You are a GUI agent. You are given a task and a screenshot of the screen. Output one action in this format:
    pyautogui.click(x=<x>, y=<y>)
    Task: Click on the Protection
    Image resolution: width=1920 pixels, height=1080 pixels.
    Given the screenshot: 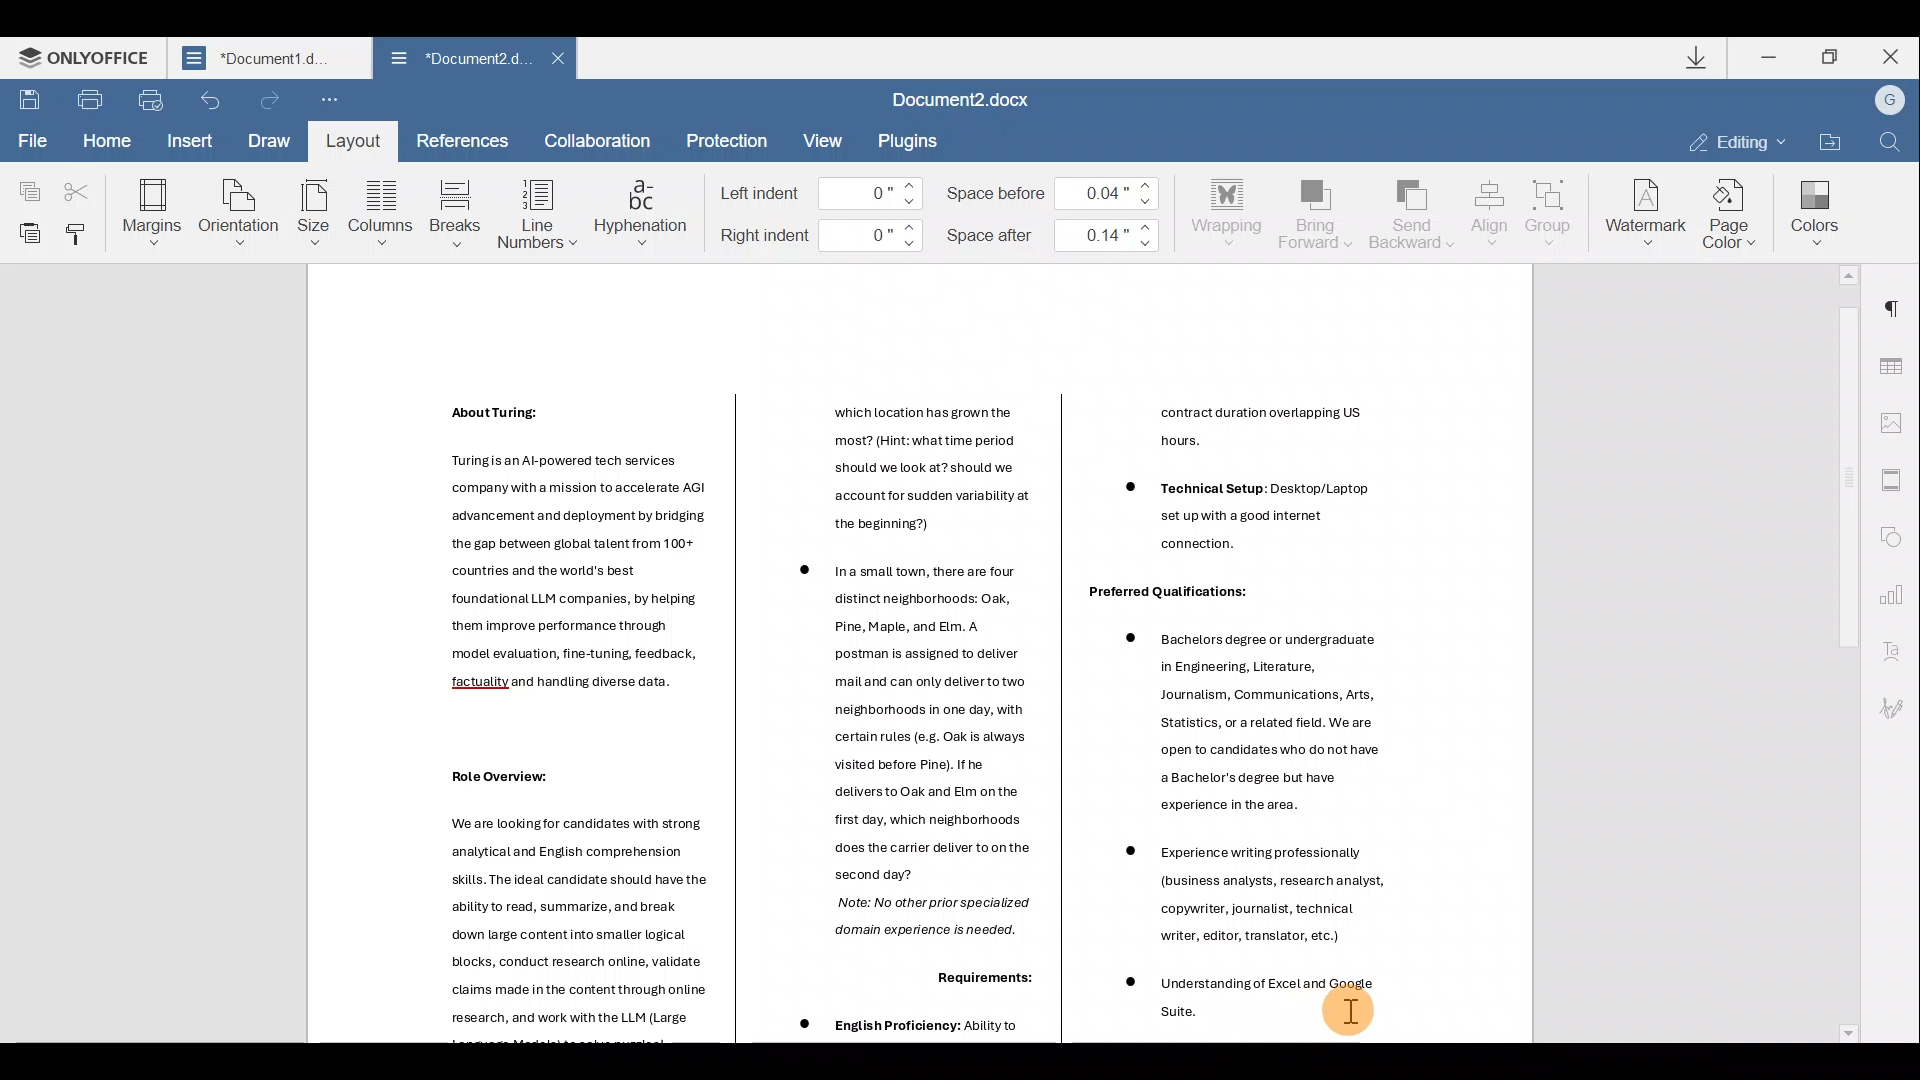 What is the action you would take?
    pyautogui.click(x=725, y=140)
    